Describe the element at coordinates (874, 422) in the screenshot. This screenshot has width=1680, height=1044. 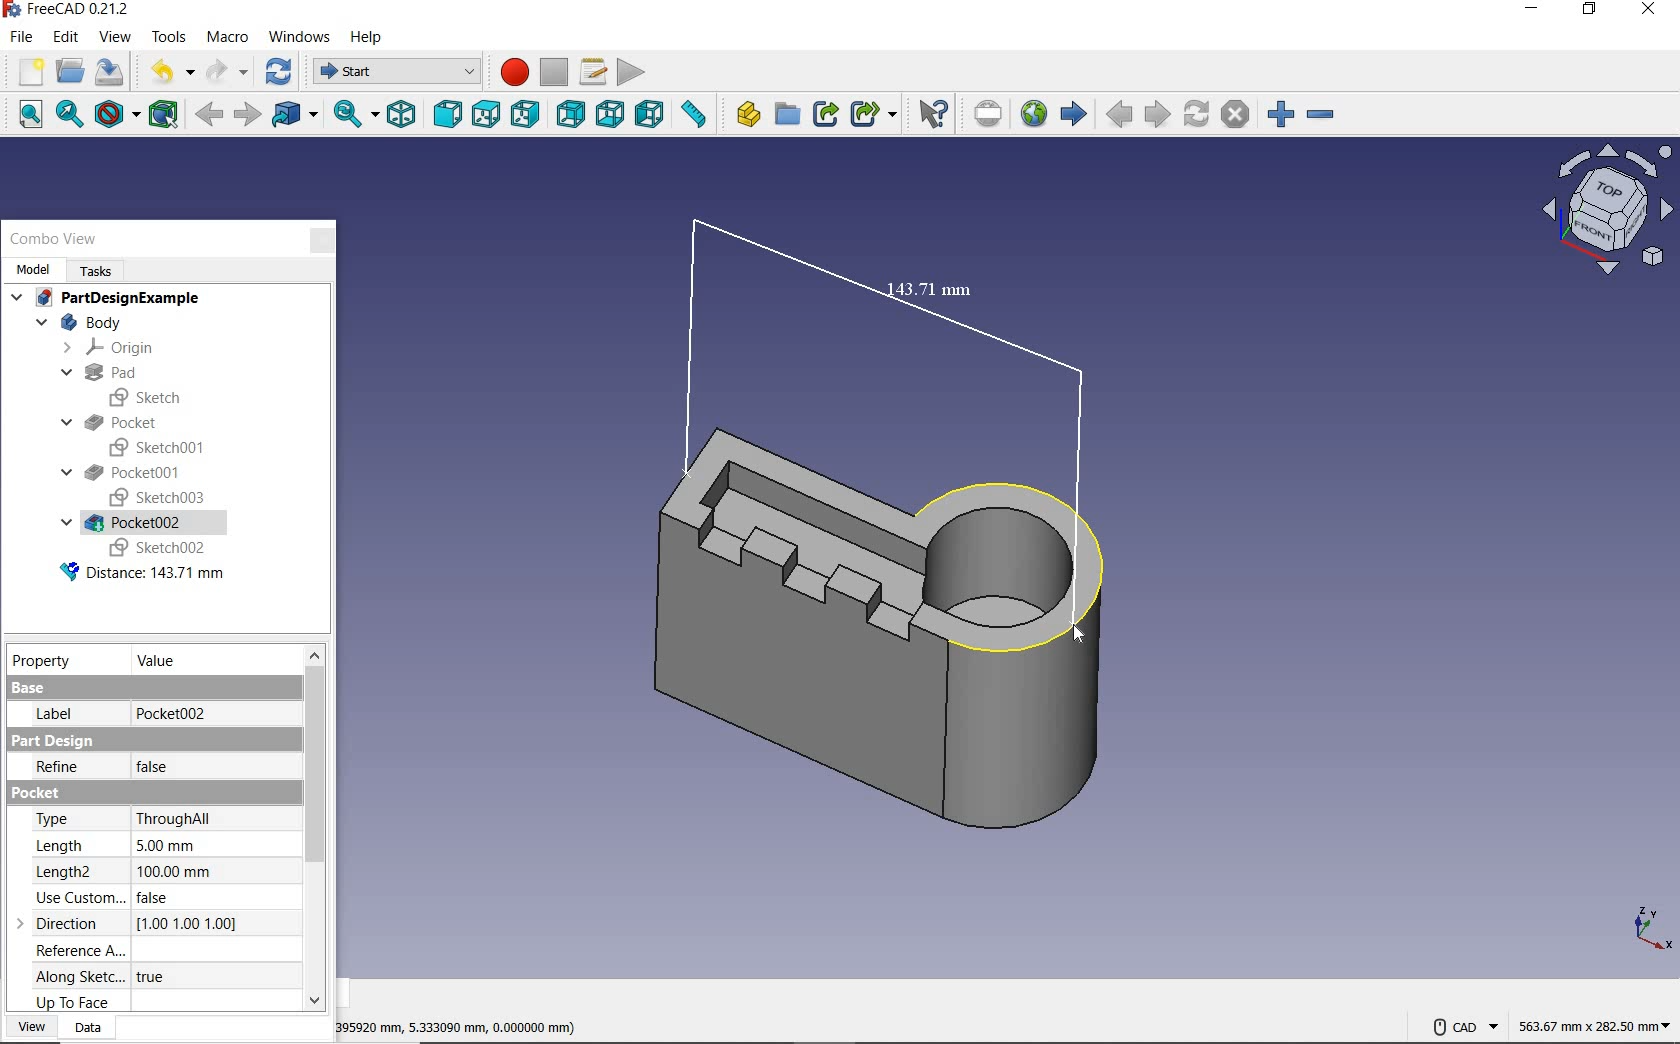
I see `MEASURED DISTANCE: 143.71mm` at that location.